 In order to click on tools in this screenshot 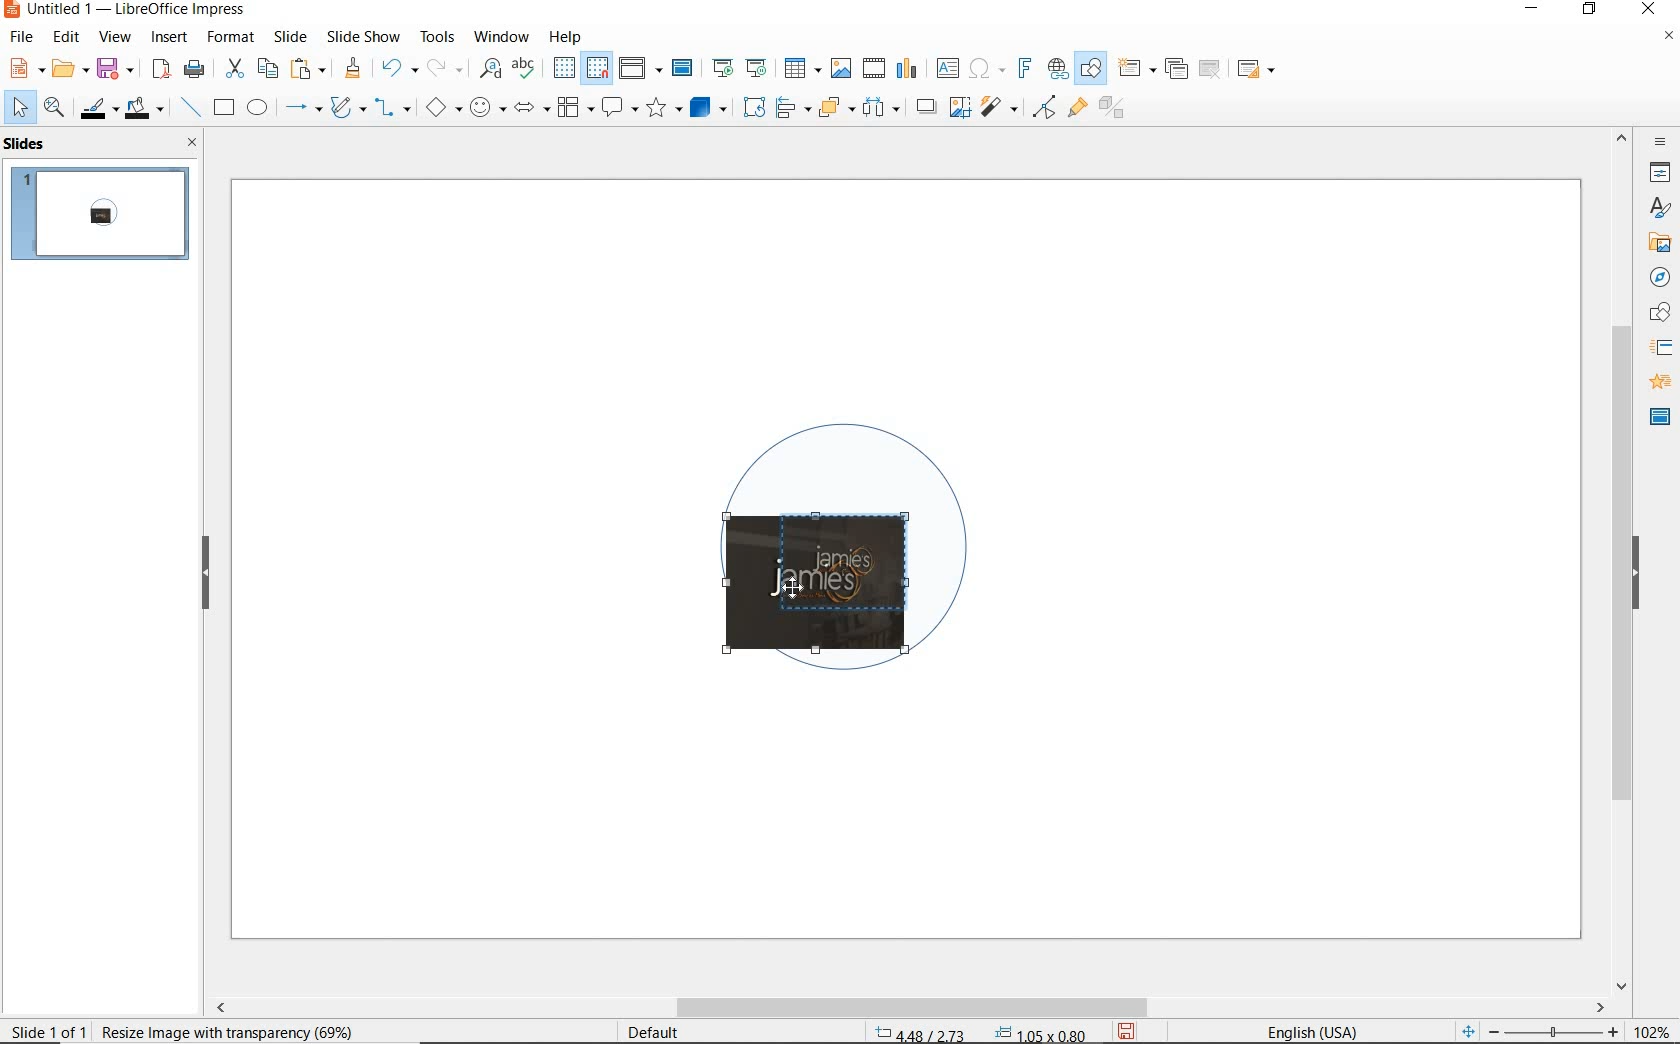, I will do `click(437, 36)`.